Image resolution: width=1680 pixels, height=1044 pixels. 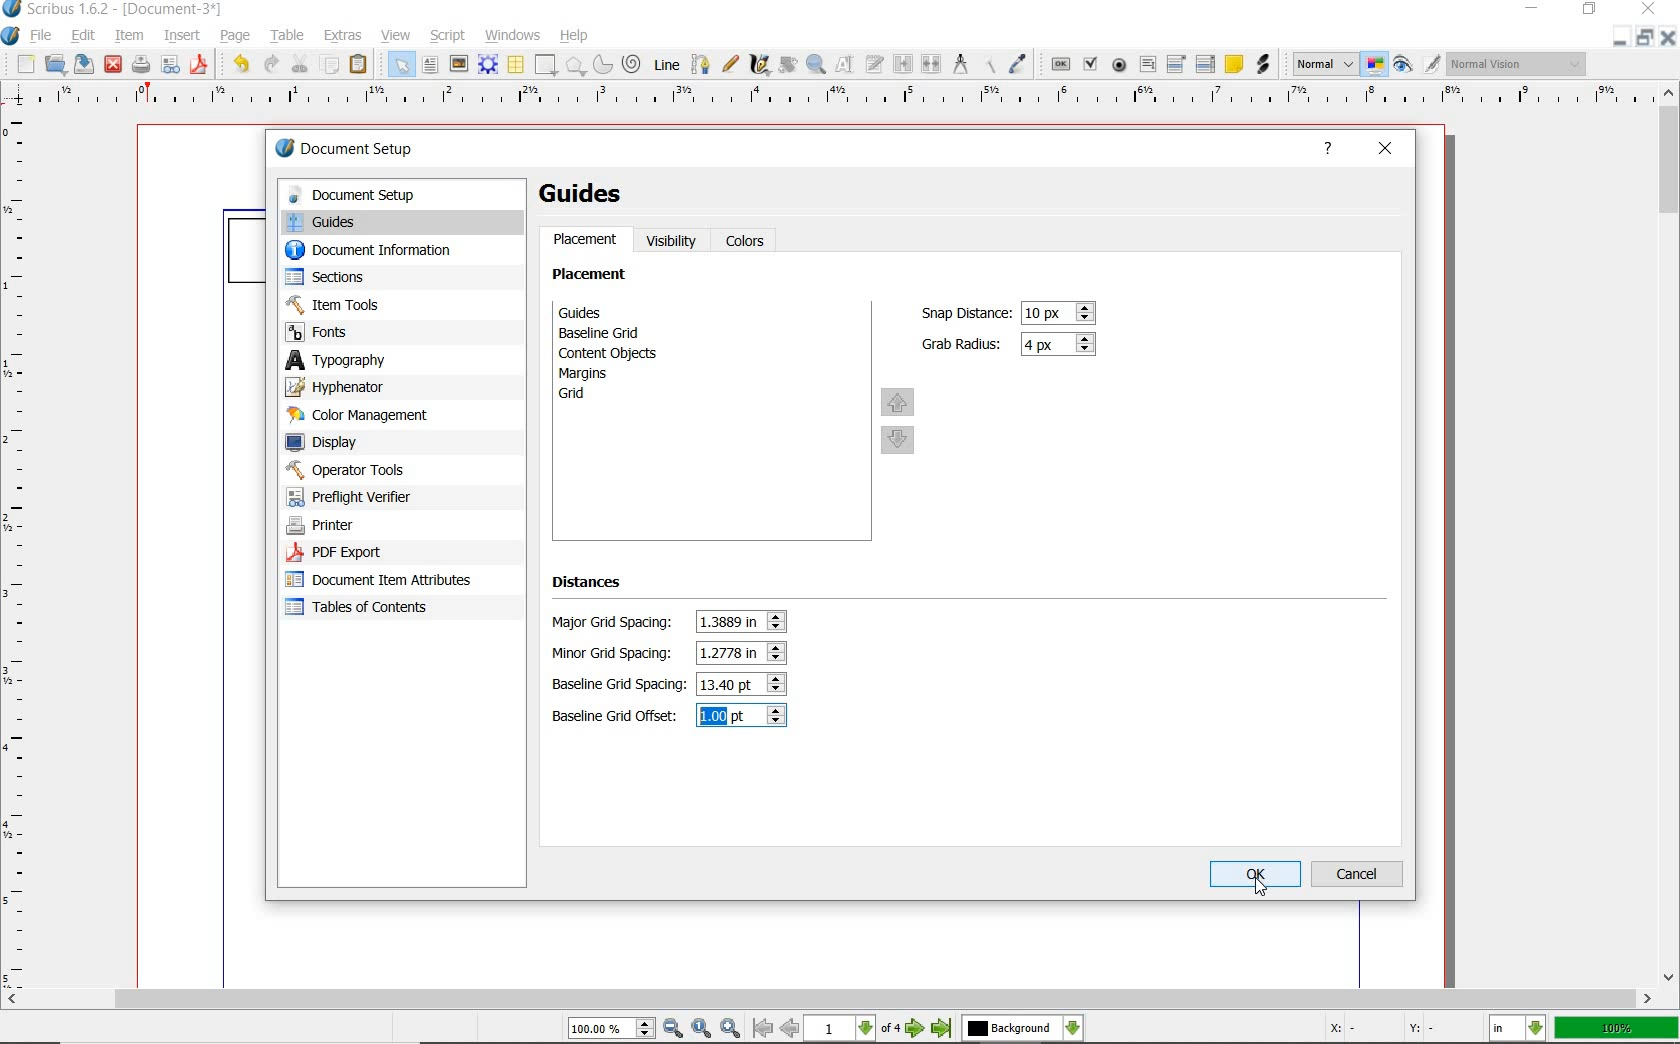 I want to click on Scribus 1.6.2 - [Document-3*], so click(x=113, y=10).